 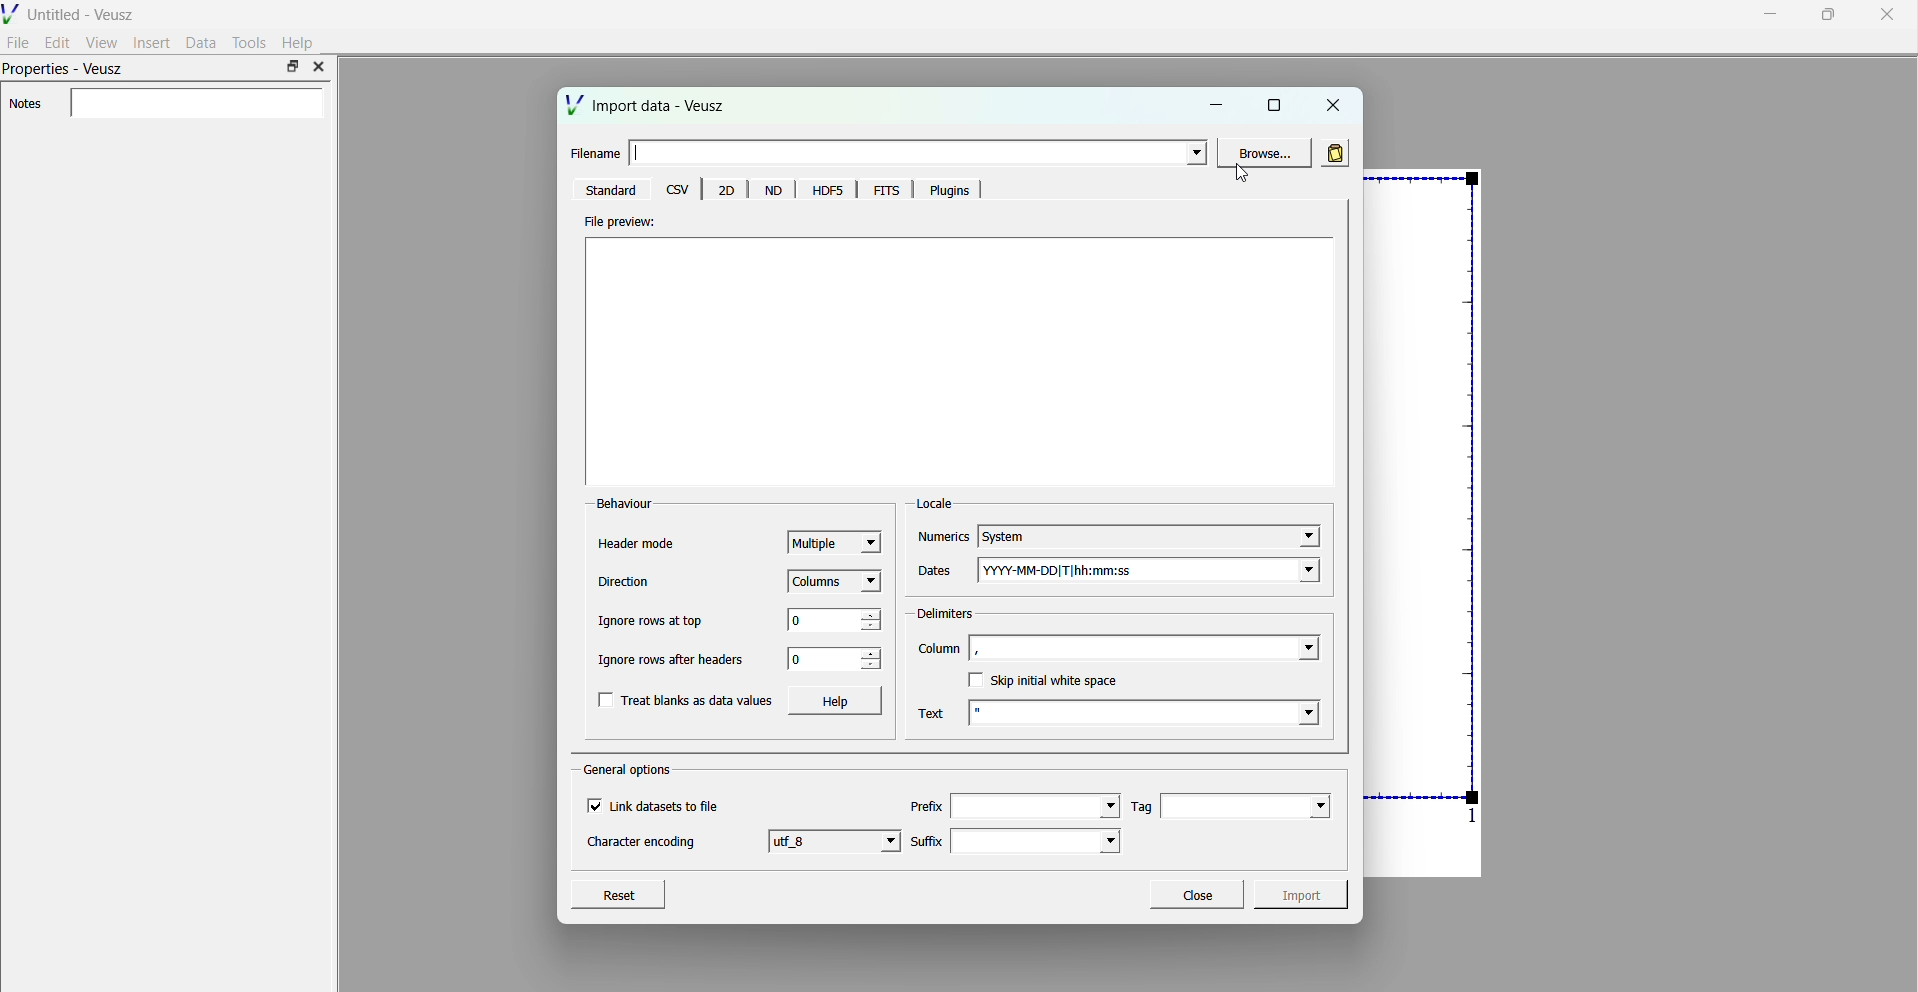 I want to click on Data, so click(x=201, y=42).